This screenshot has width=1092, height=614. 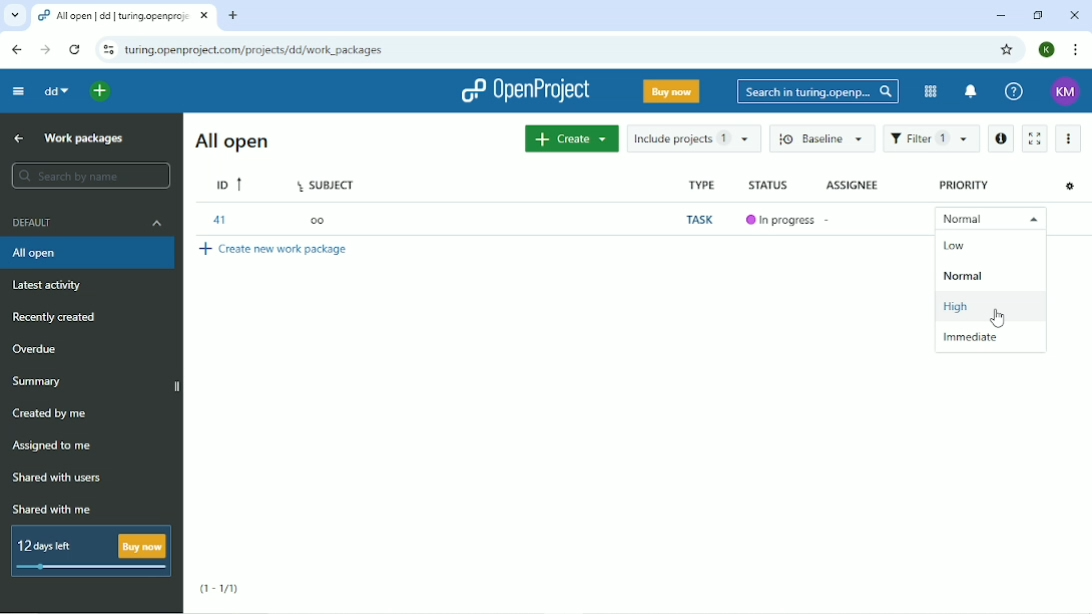 What do you see at coordinates (35, 350) in the screenshot?
I see `Overdue` at bounding box center [35, 350].